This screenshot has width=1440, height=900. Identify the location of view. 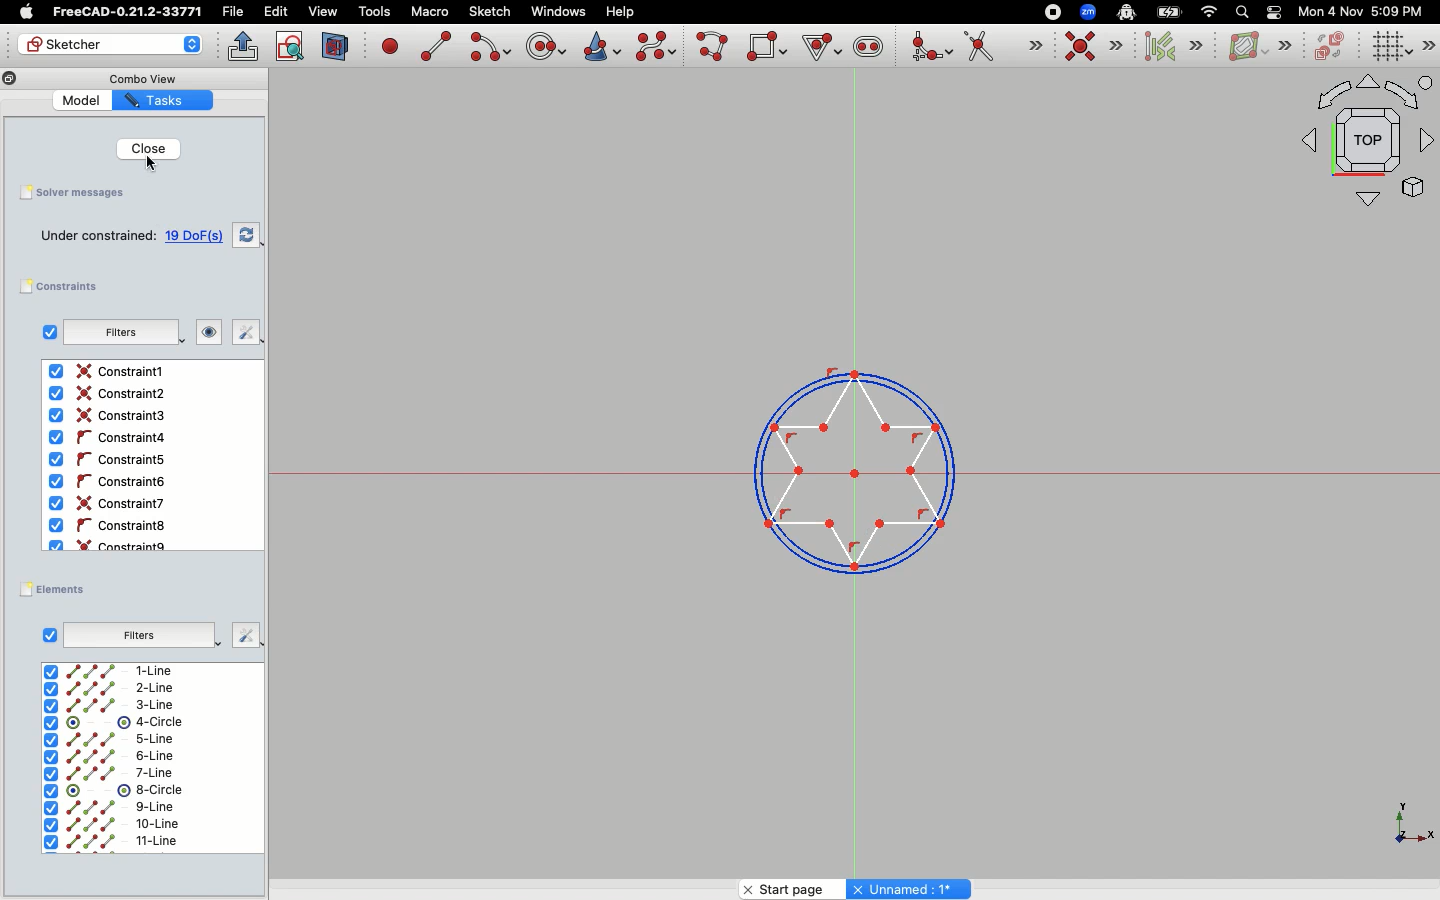
(323, 11).